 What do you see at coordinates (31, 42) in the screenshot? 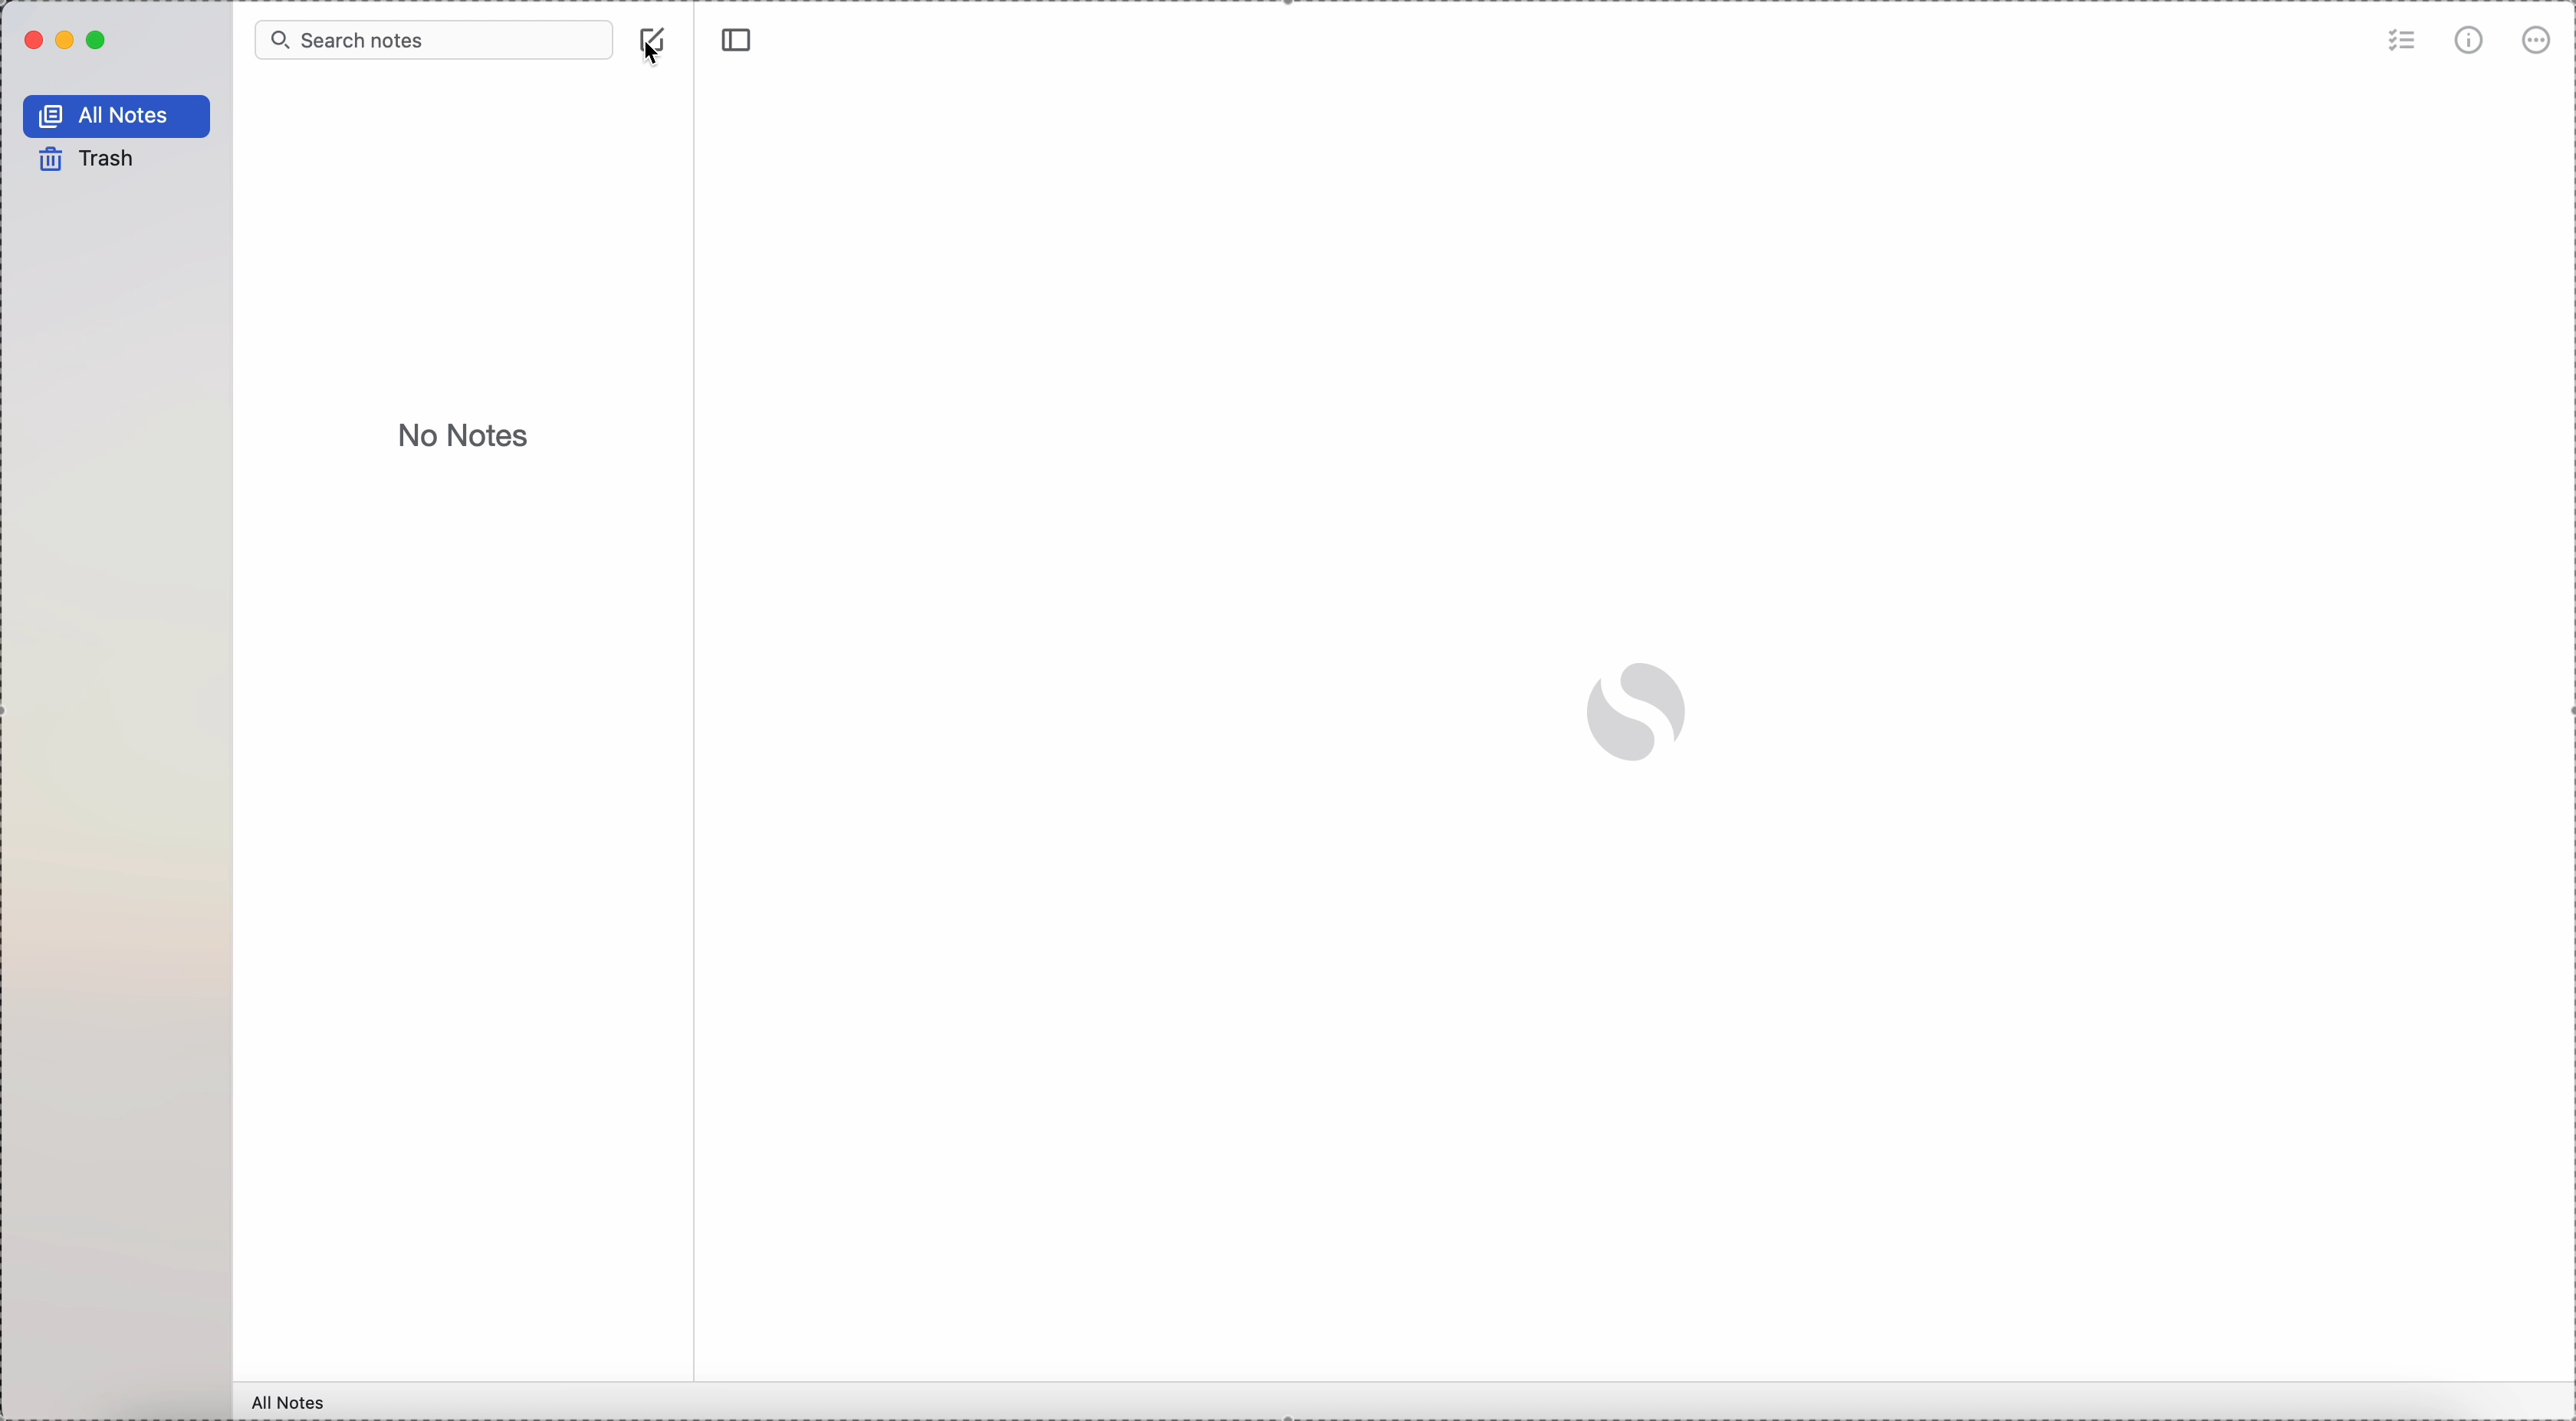
I see `close Simplenote` at bounding box center [31, 42].